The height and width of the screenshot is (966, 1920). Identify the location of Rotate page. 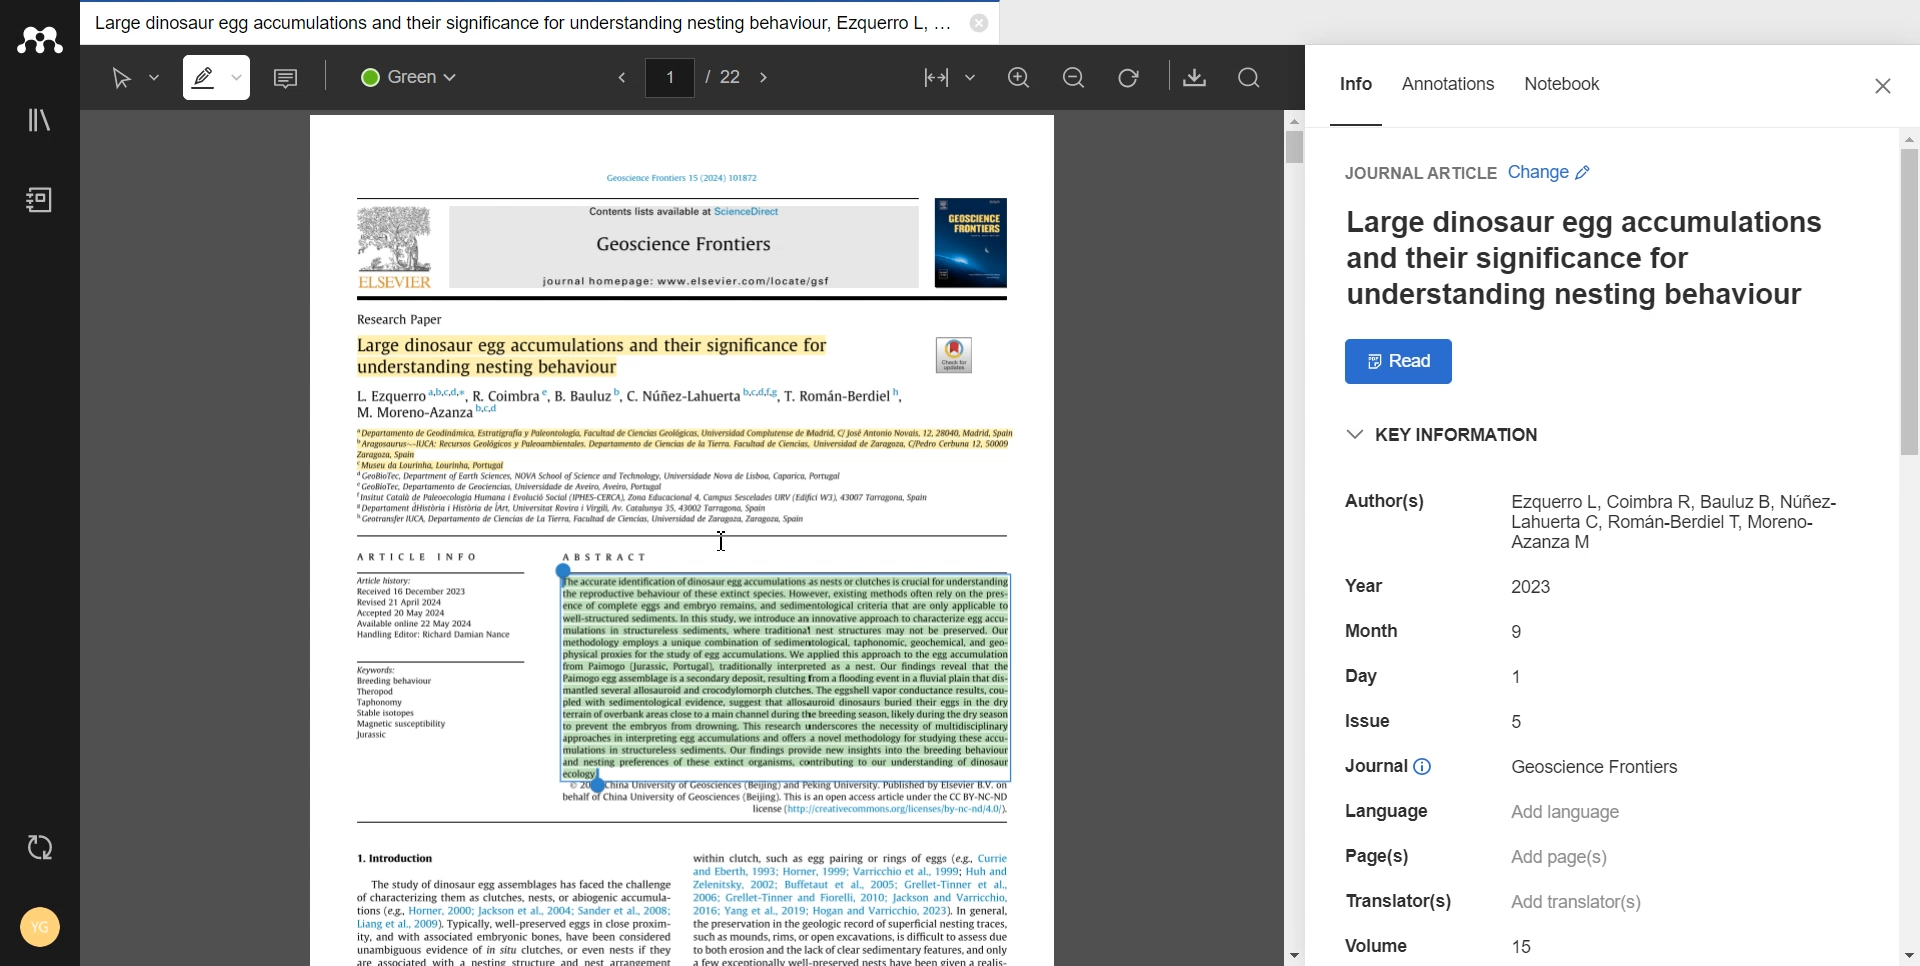
(1129, 78).